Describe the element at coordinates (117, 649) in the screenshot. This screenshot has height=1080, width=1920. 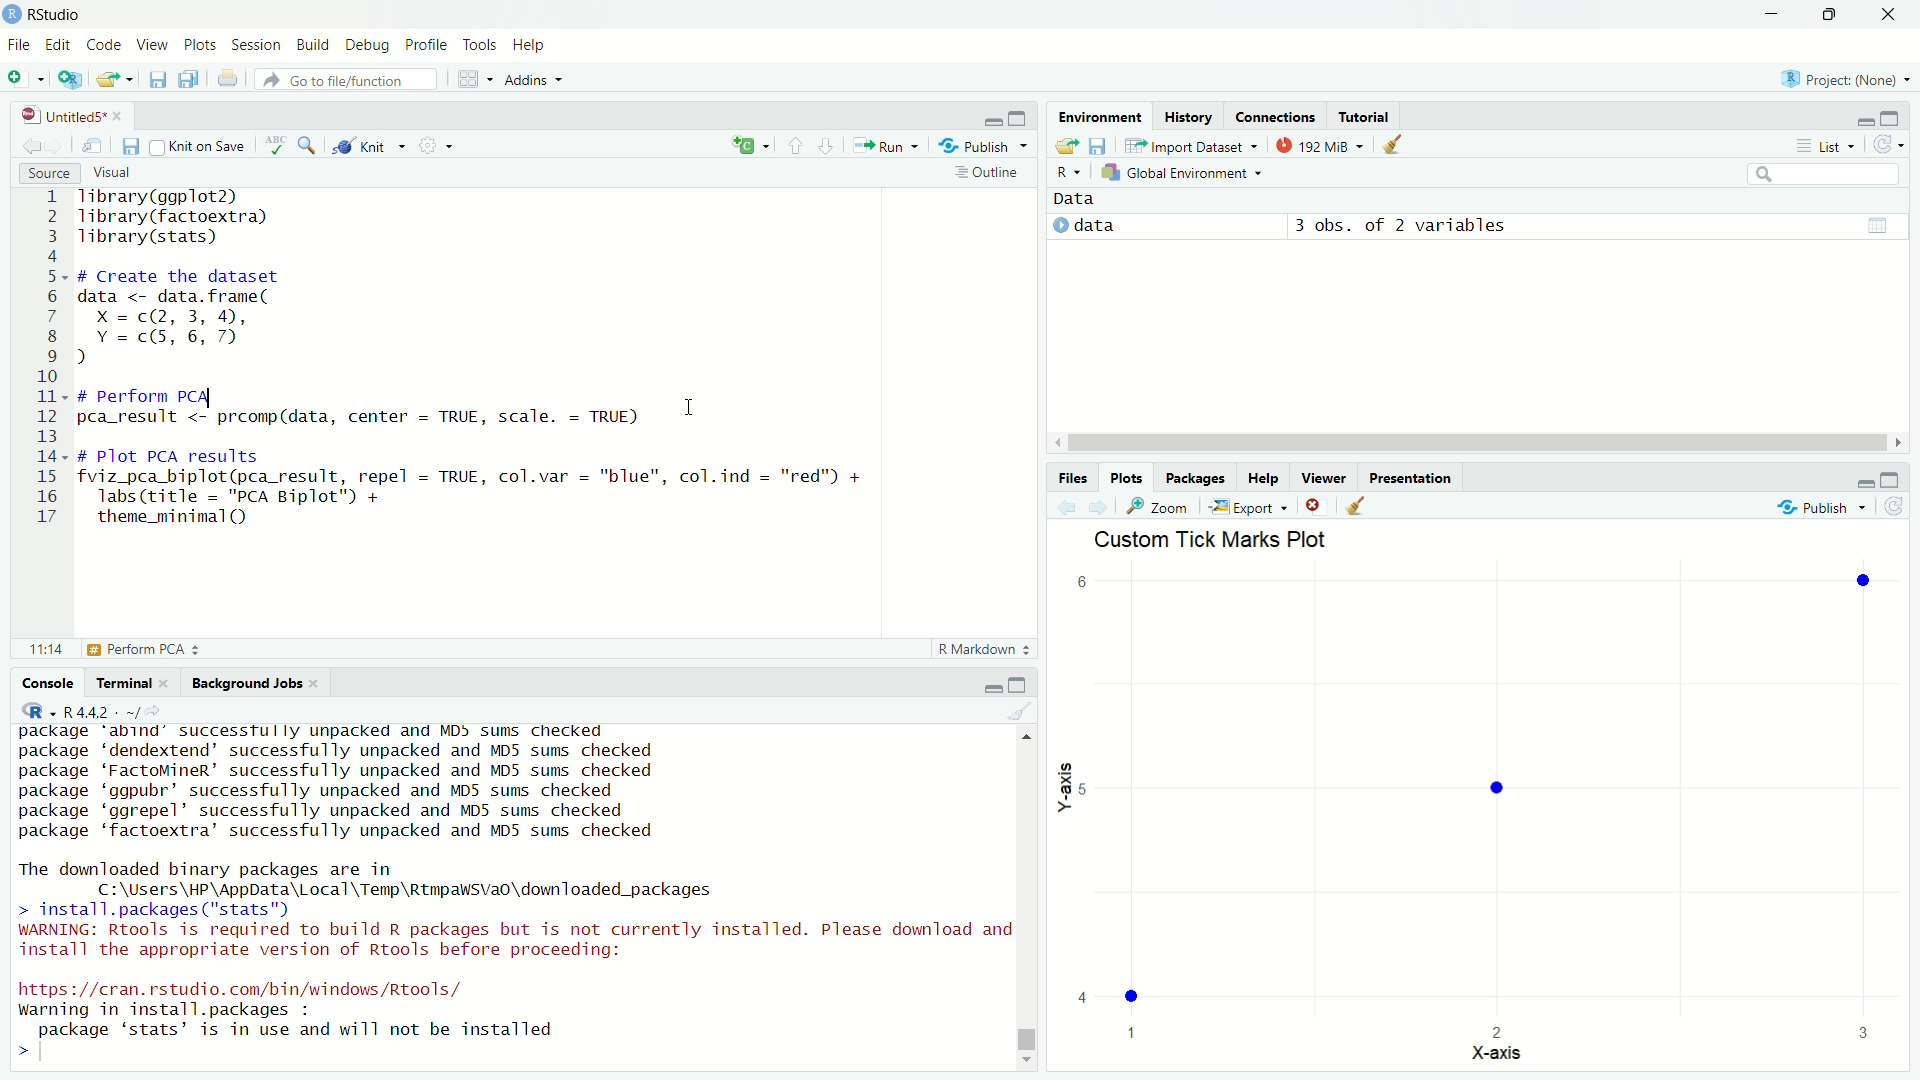
I see `plot PCA results` at that location.